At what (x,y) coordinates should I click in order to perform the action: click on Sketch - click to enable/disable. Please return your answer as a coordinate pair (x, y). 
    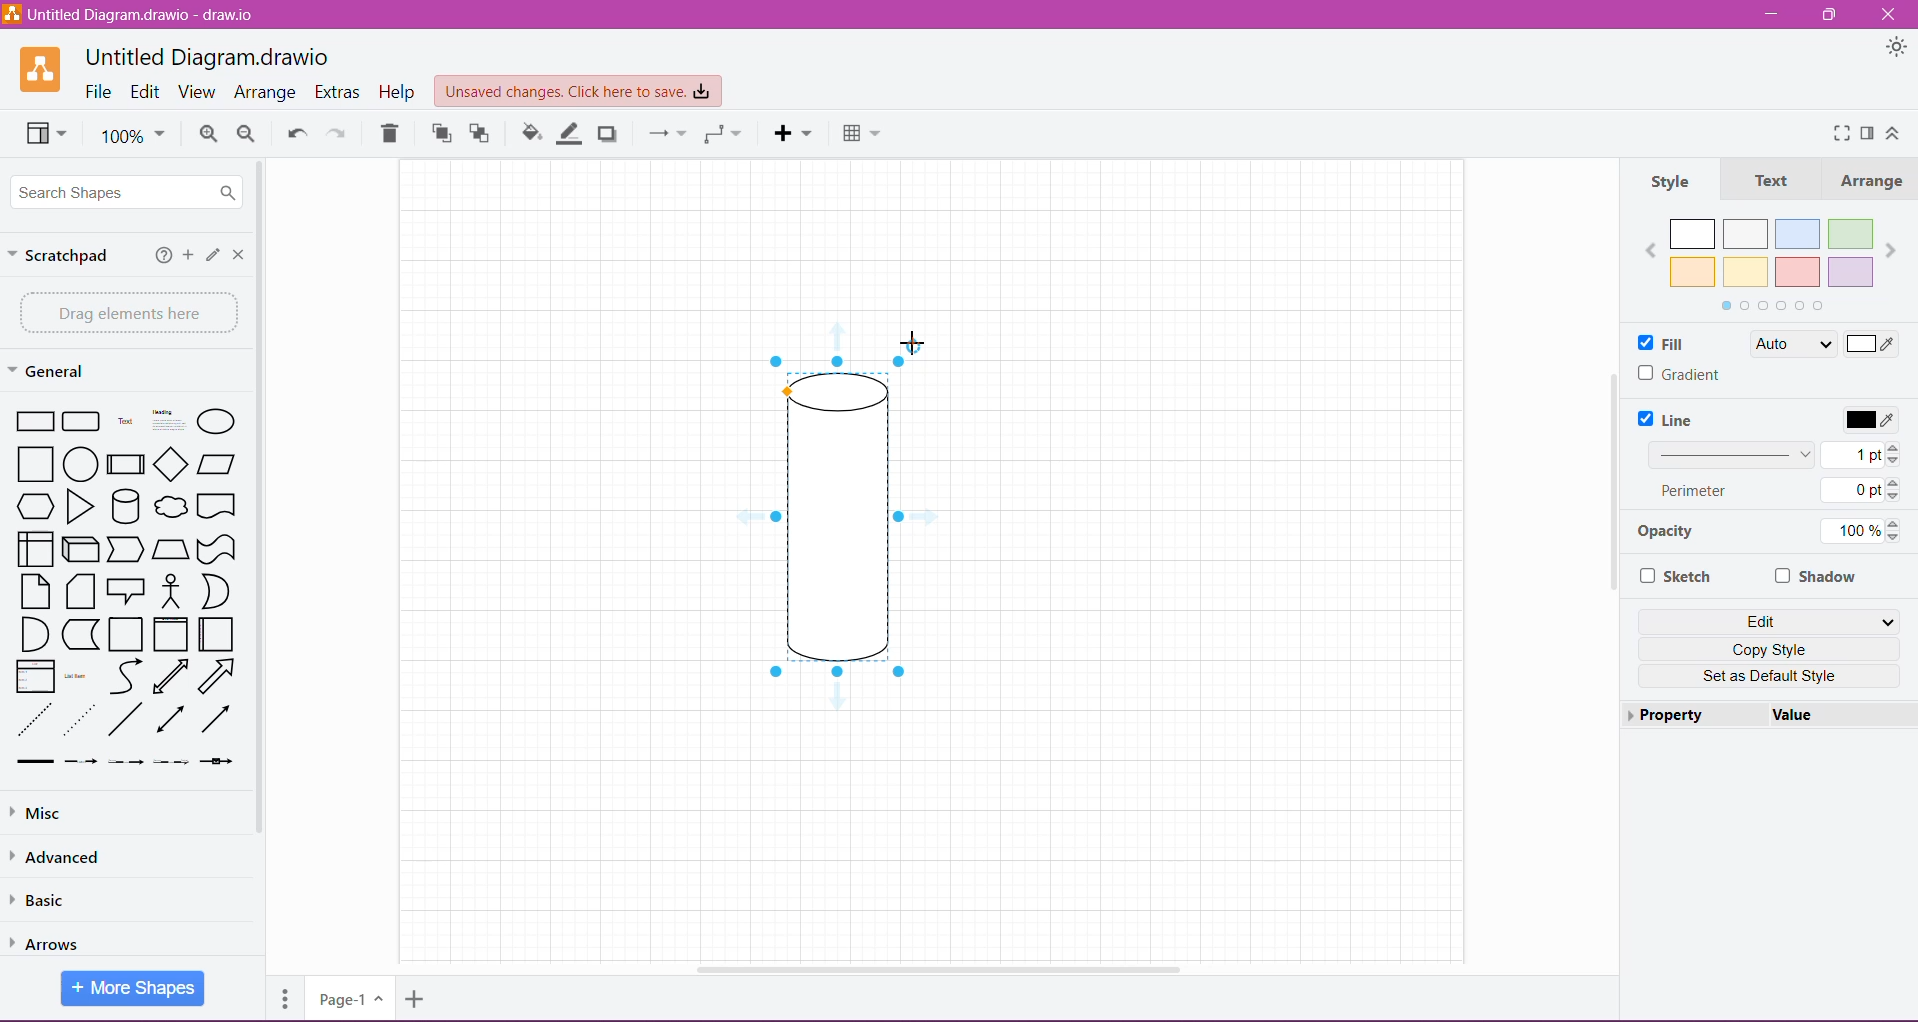
    Looking at the image, I should click on (1679, 577).